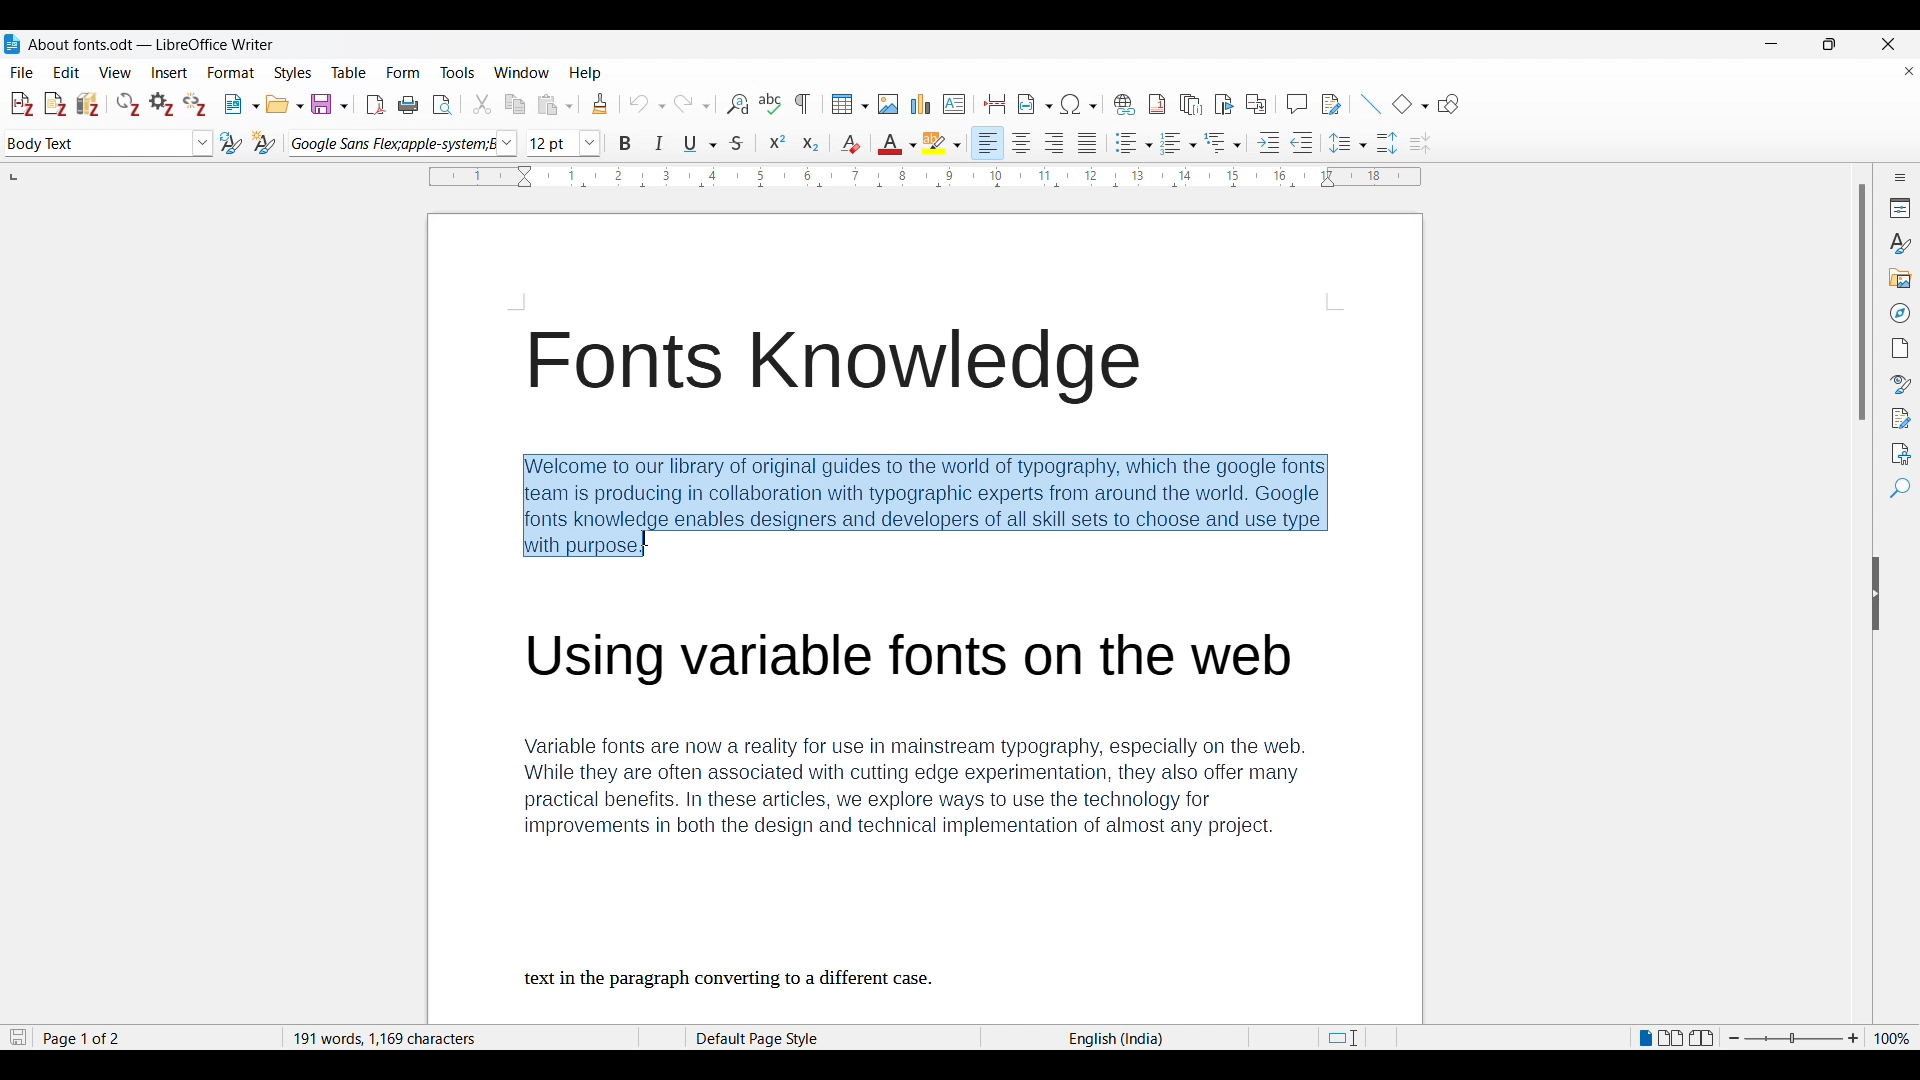 The width and height of the screenshot is (1920, 1080). What do you see at coordinates (625, 143) in the screenshot?
I see `Bold` at bounding box center [625, 143].